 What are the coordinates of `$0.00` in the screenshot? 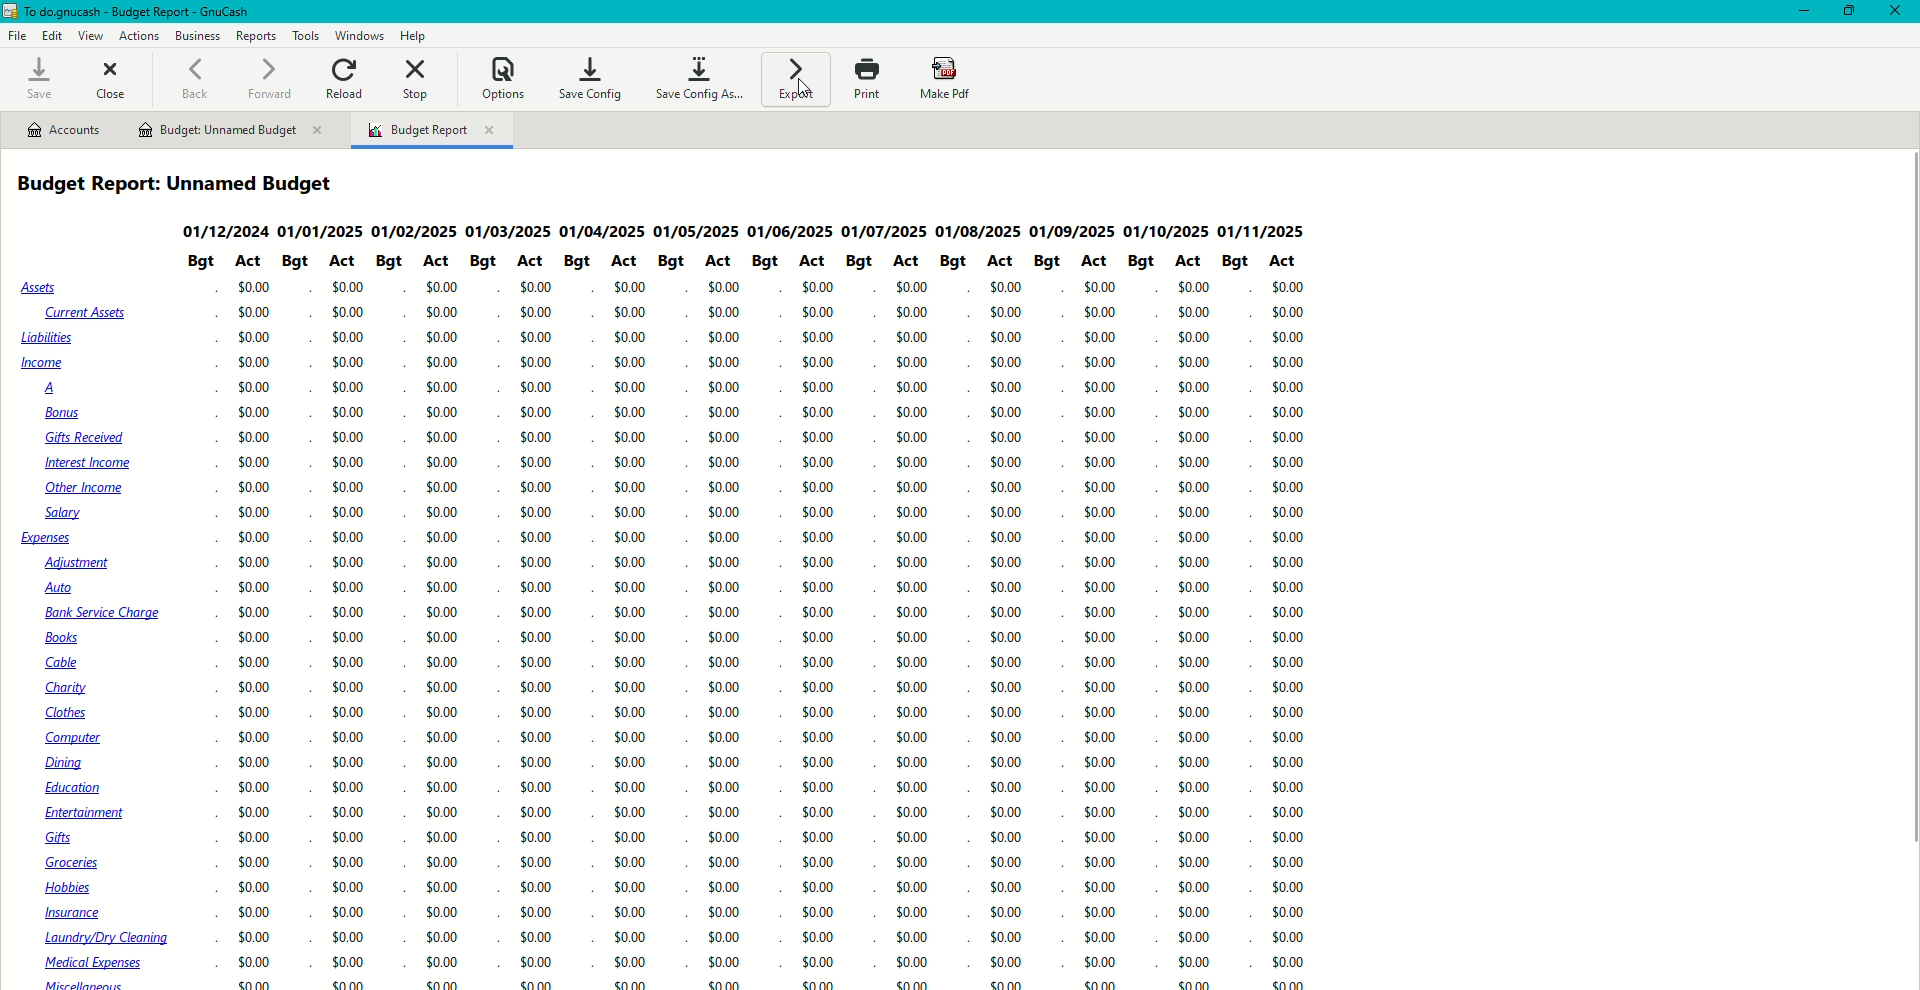 It's located at (534, 340).